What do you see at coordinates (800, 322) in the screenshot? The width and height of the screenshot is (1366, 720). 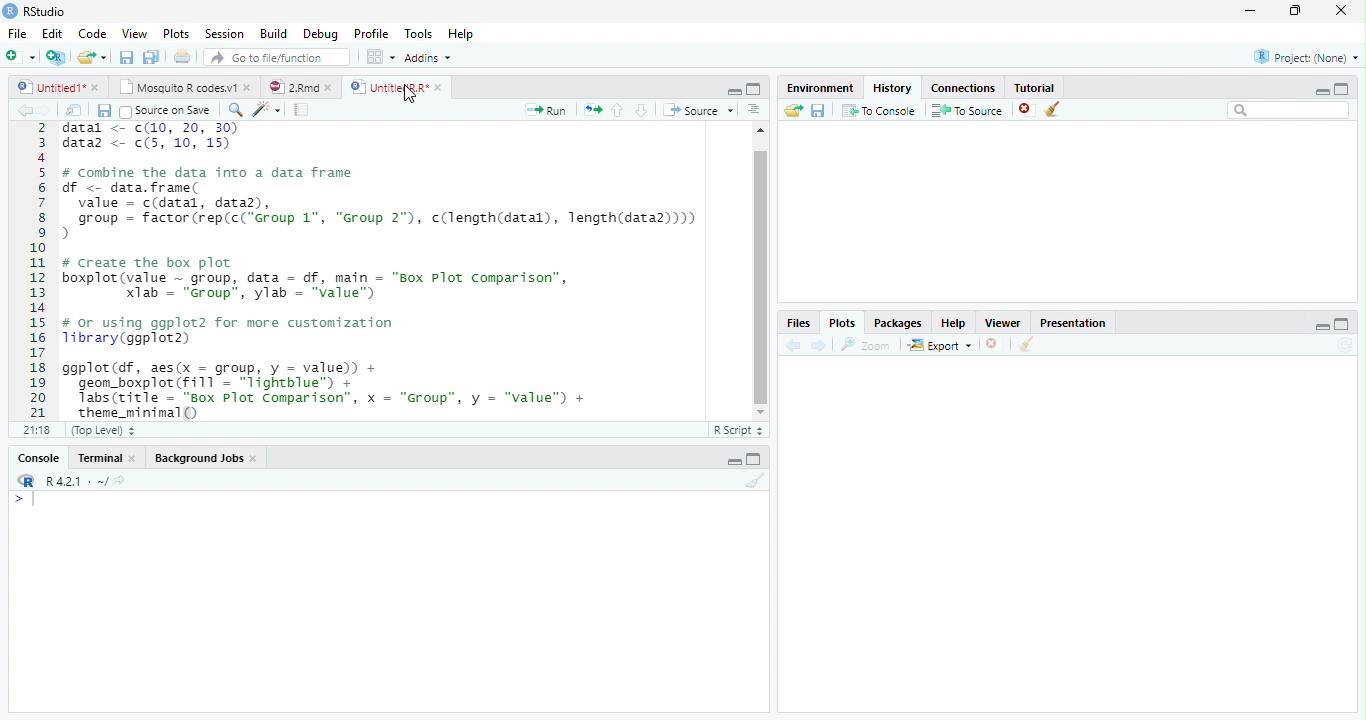 I see `Files` at bounding box center [800, 322].